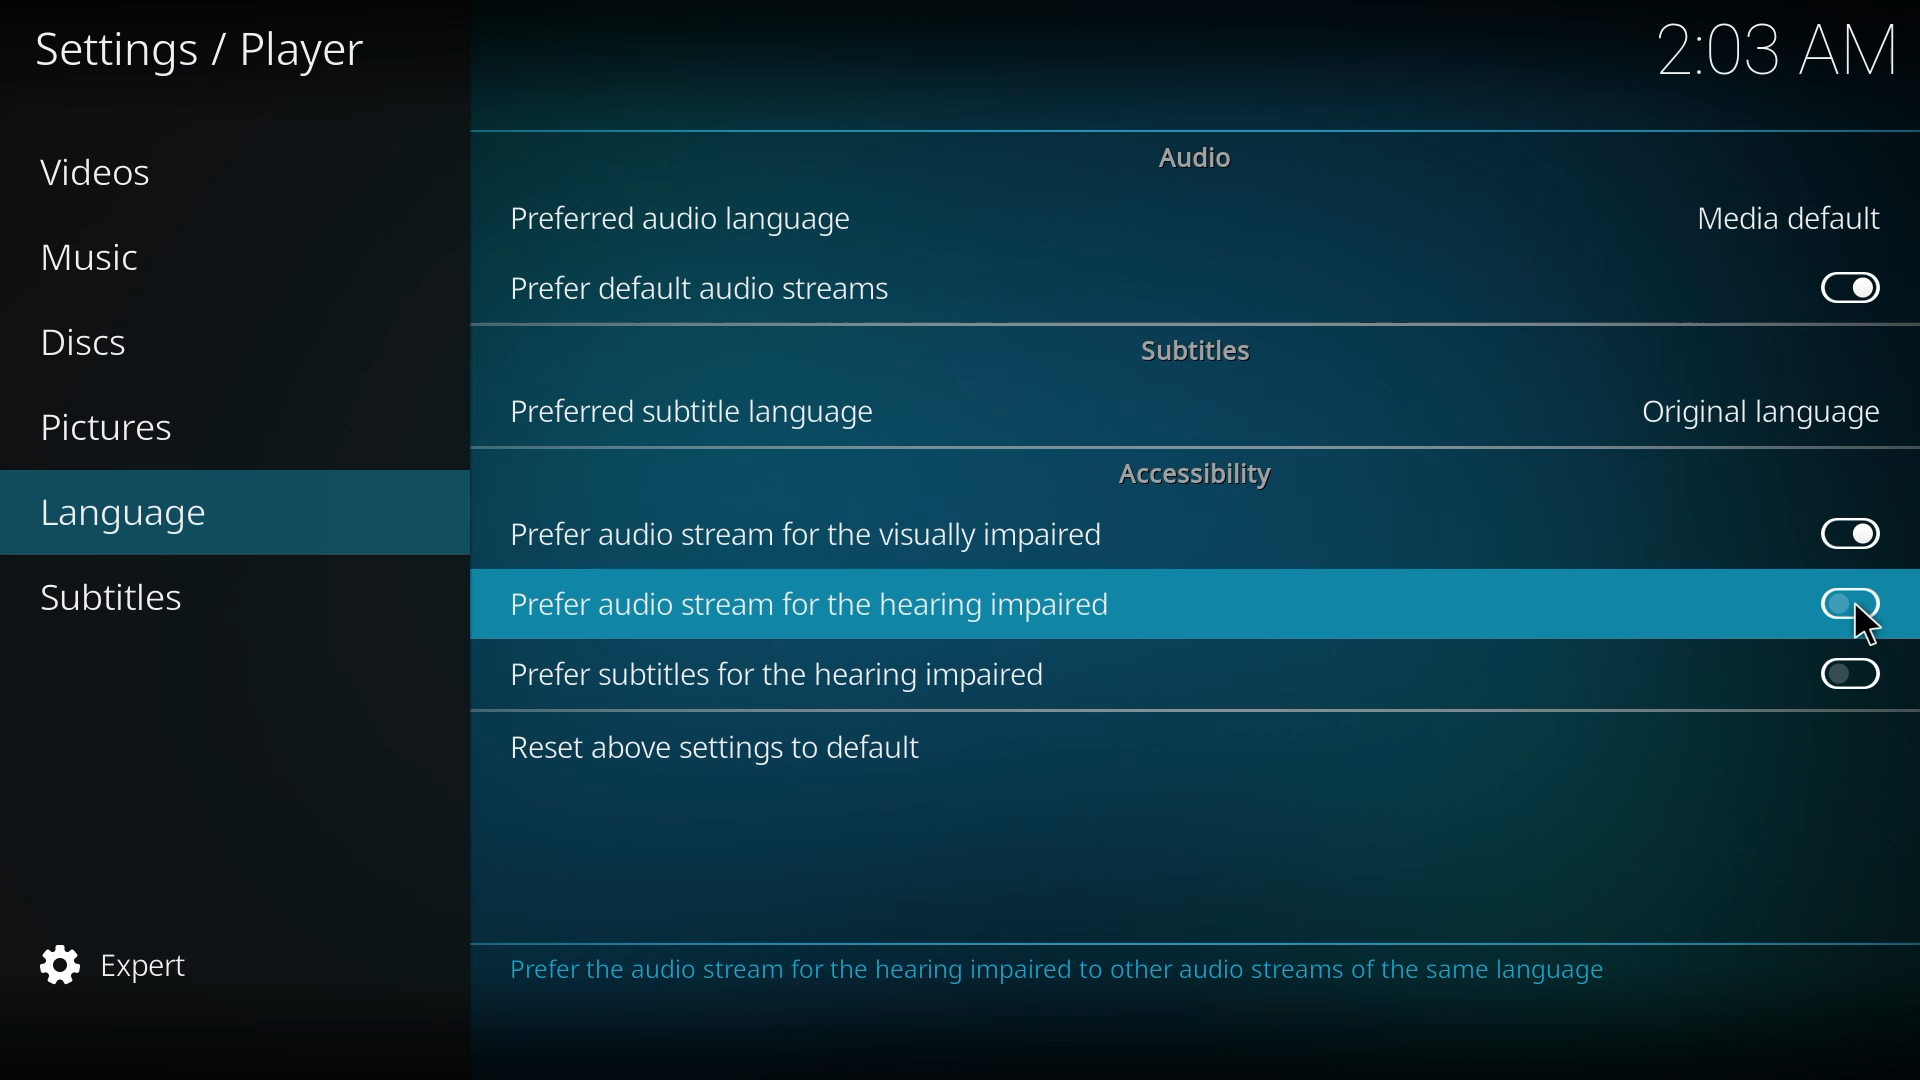  Describe the element at coordinates (118, 596) in the screenshot. I see `subtitles` at that location.